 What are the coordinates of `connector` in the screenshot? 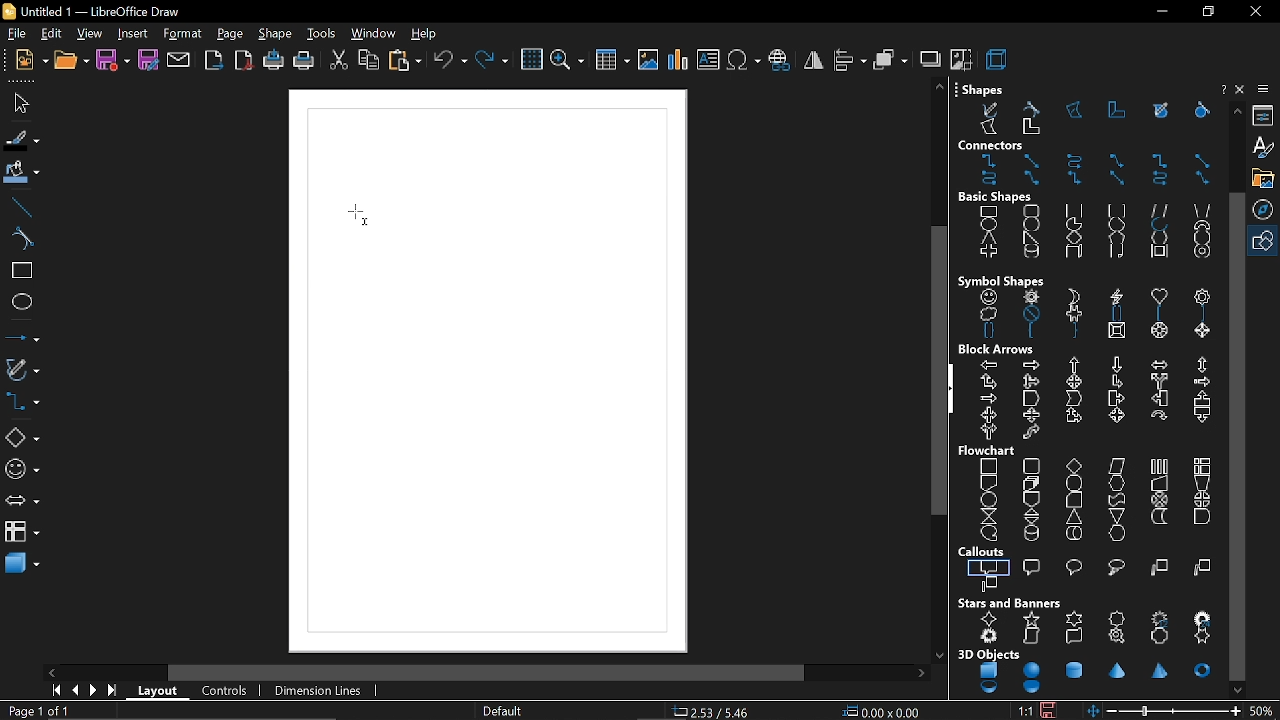 It's located at (1161, 161).